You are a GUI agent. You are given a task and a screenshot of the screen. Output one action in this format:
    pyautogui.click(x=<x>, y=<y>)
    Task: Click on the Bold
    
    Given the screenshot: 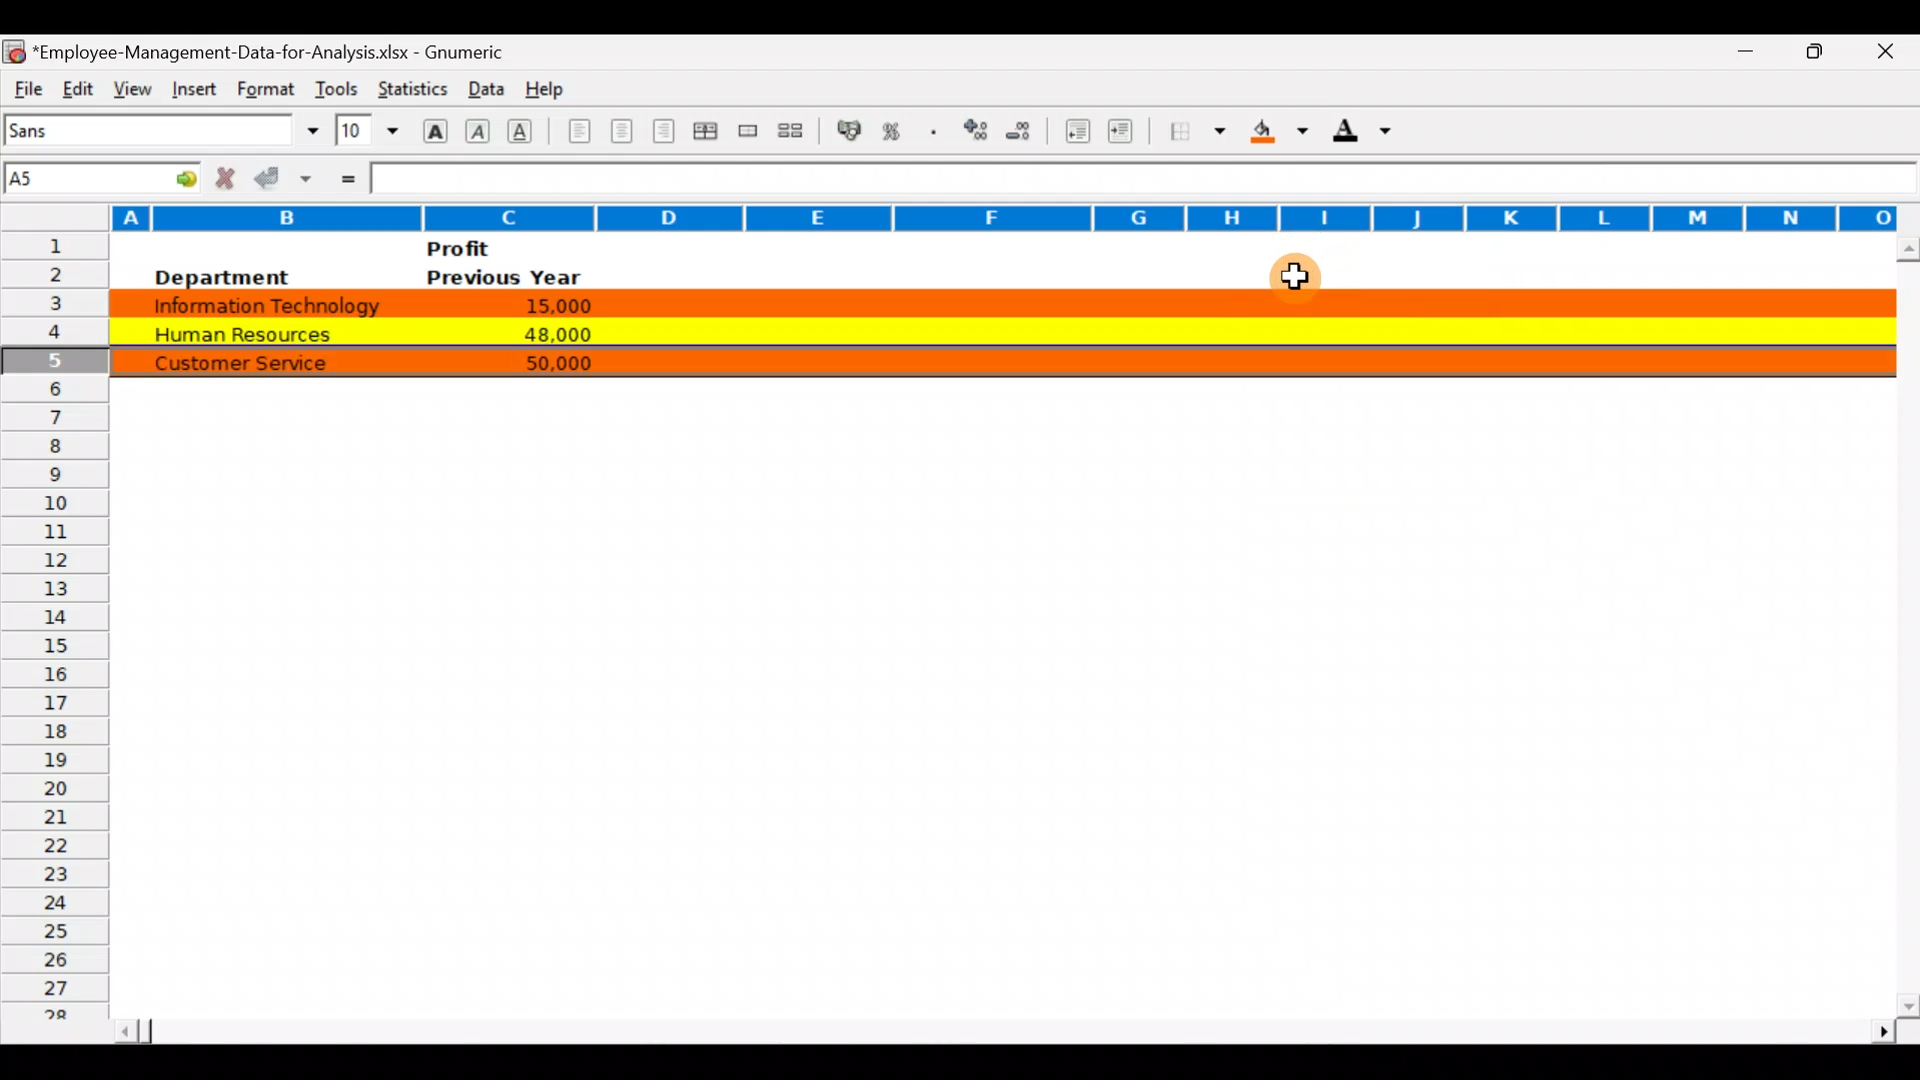 What is the action you would take?
    pyautogui.click(x=433, y=129)
    